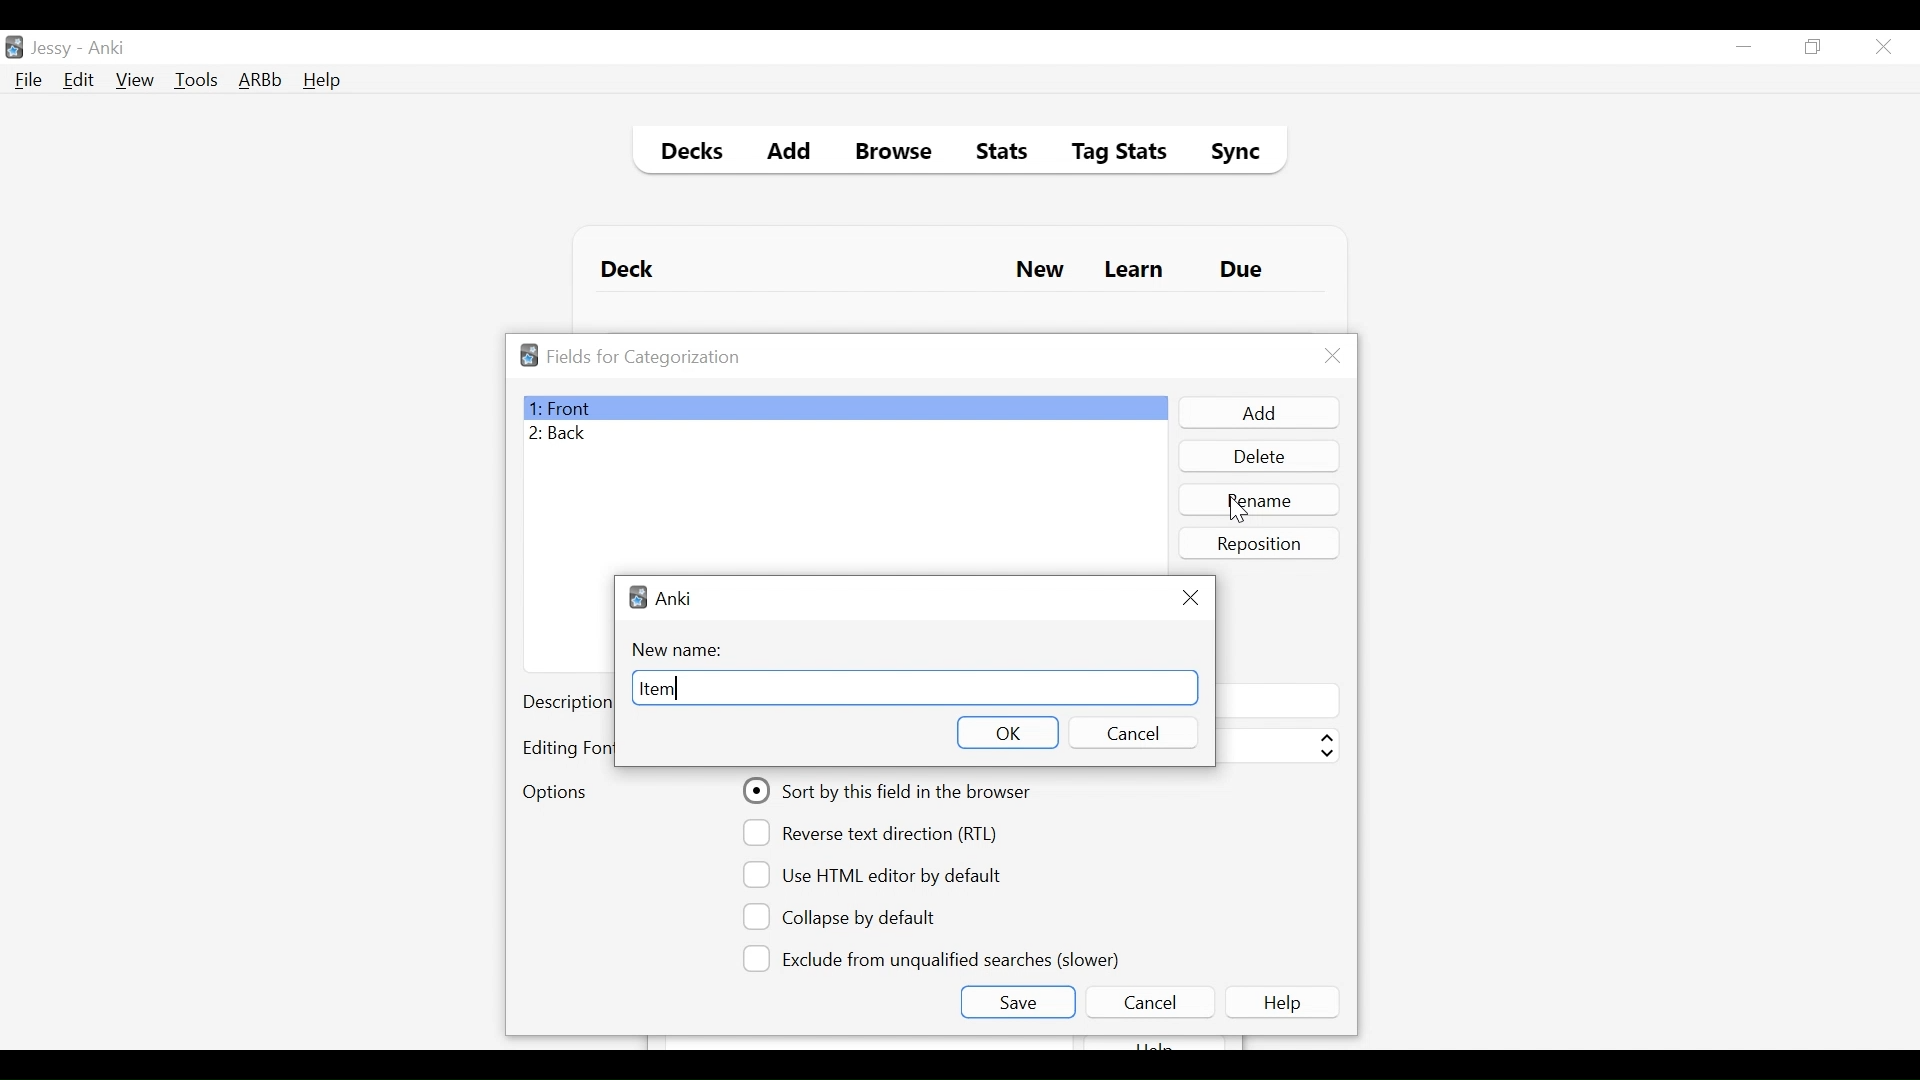  What do you see at coordinates (1261, 499) in the screenshot?
I see `Rename` at bounding box center [1261, 499].